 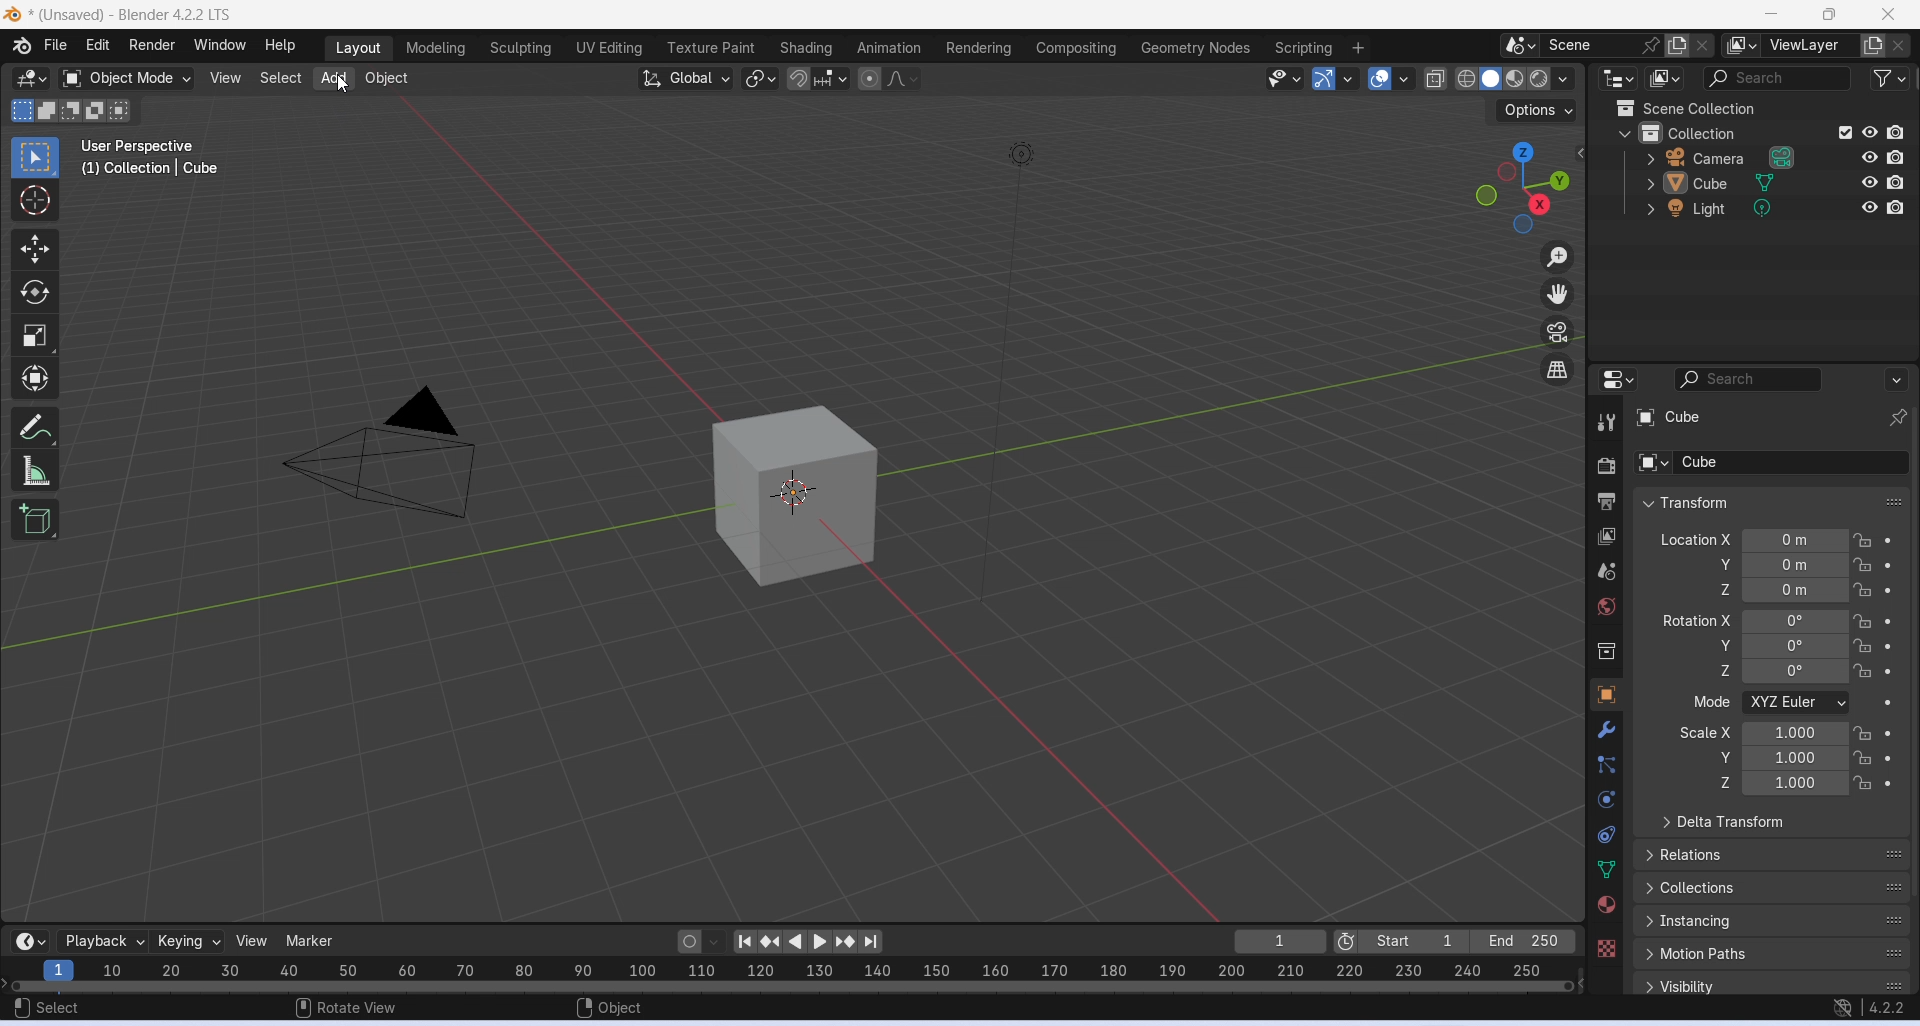 What do you see at coordinates (1521, 45) in the screenshot?
I see `browse scene` at bounding box center [1521, 45].